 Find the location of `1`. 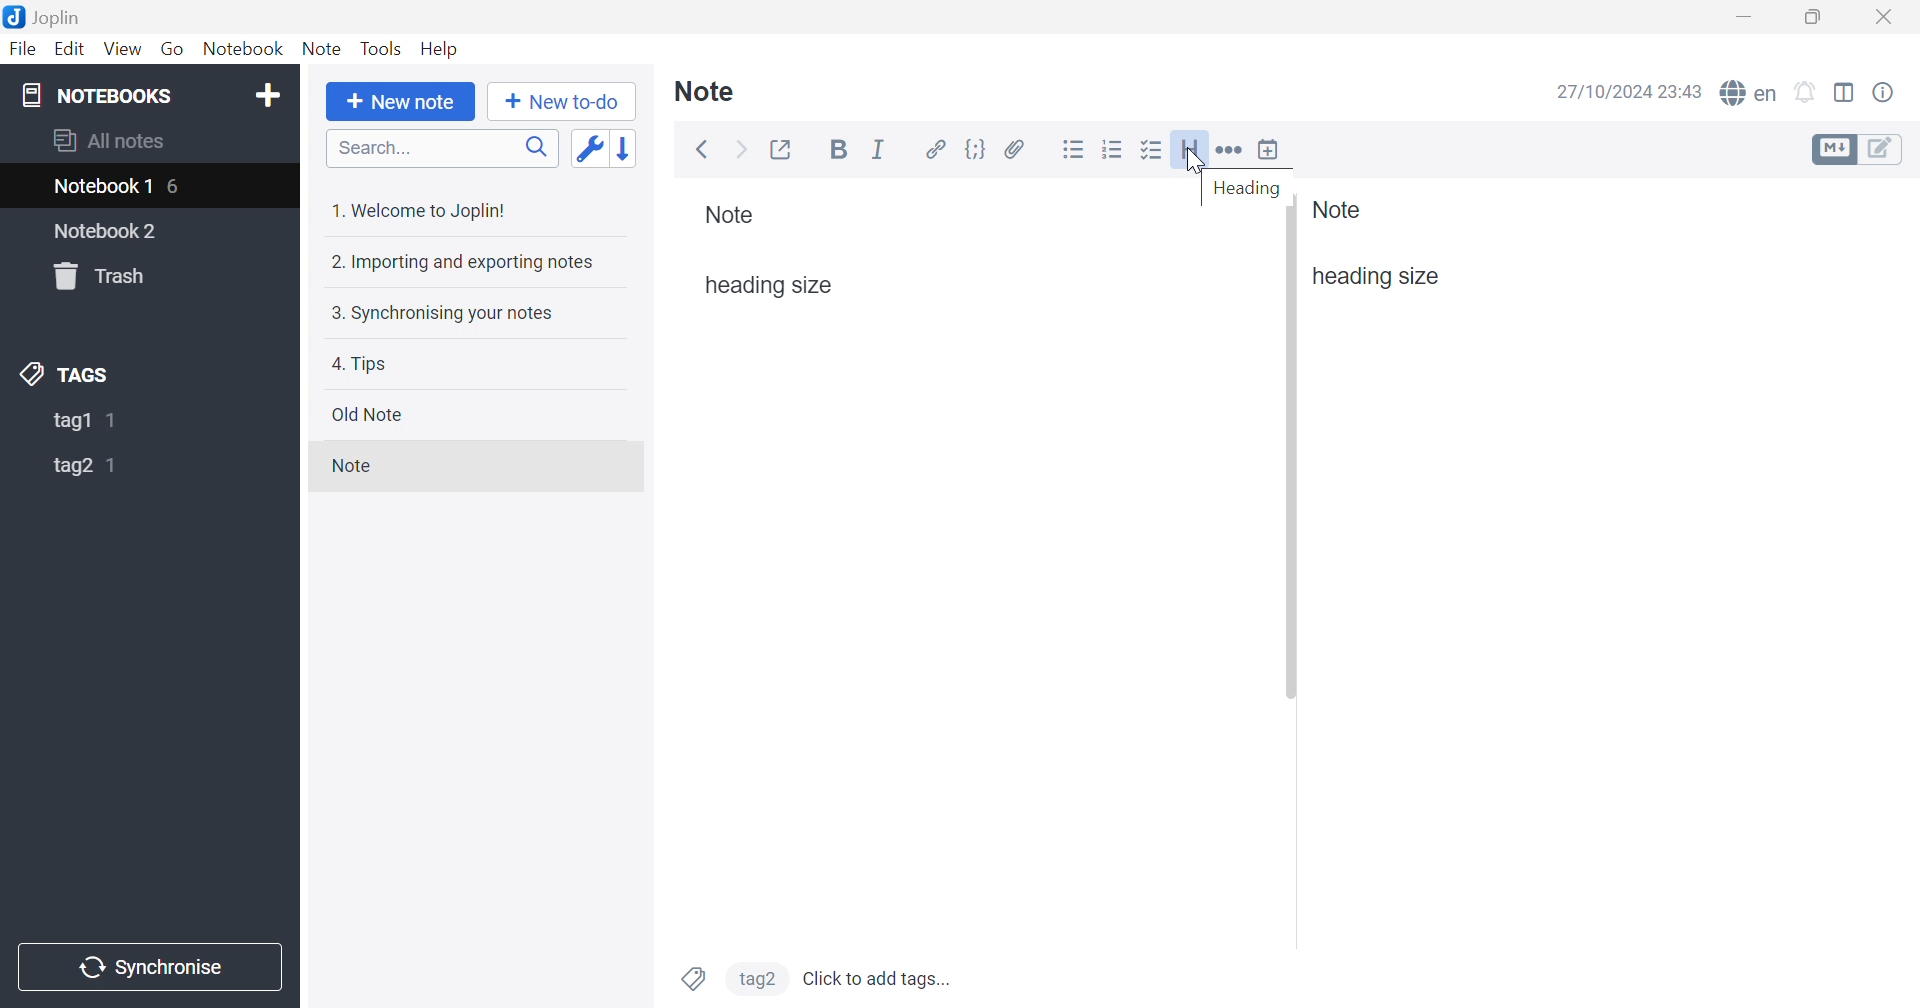

1 is located at coordinates (114, 467).